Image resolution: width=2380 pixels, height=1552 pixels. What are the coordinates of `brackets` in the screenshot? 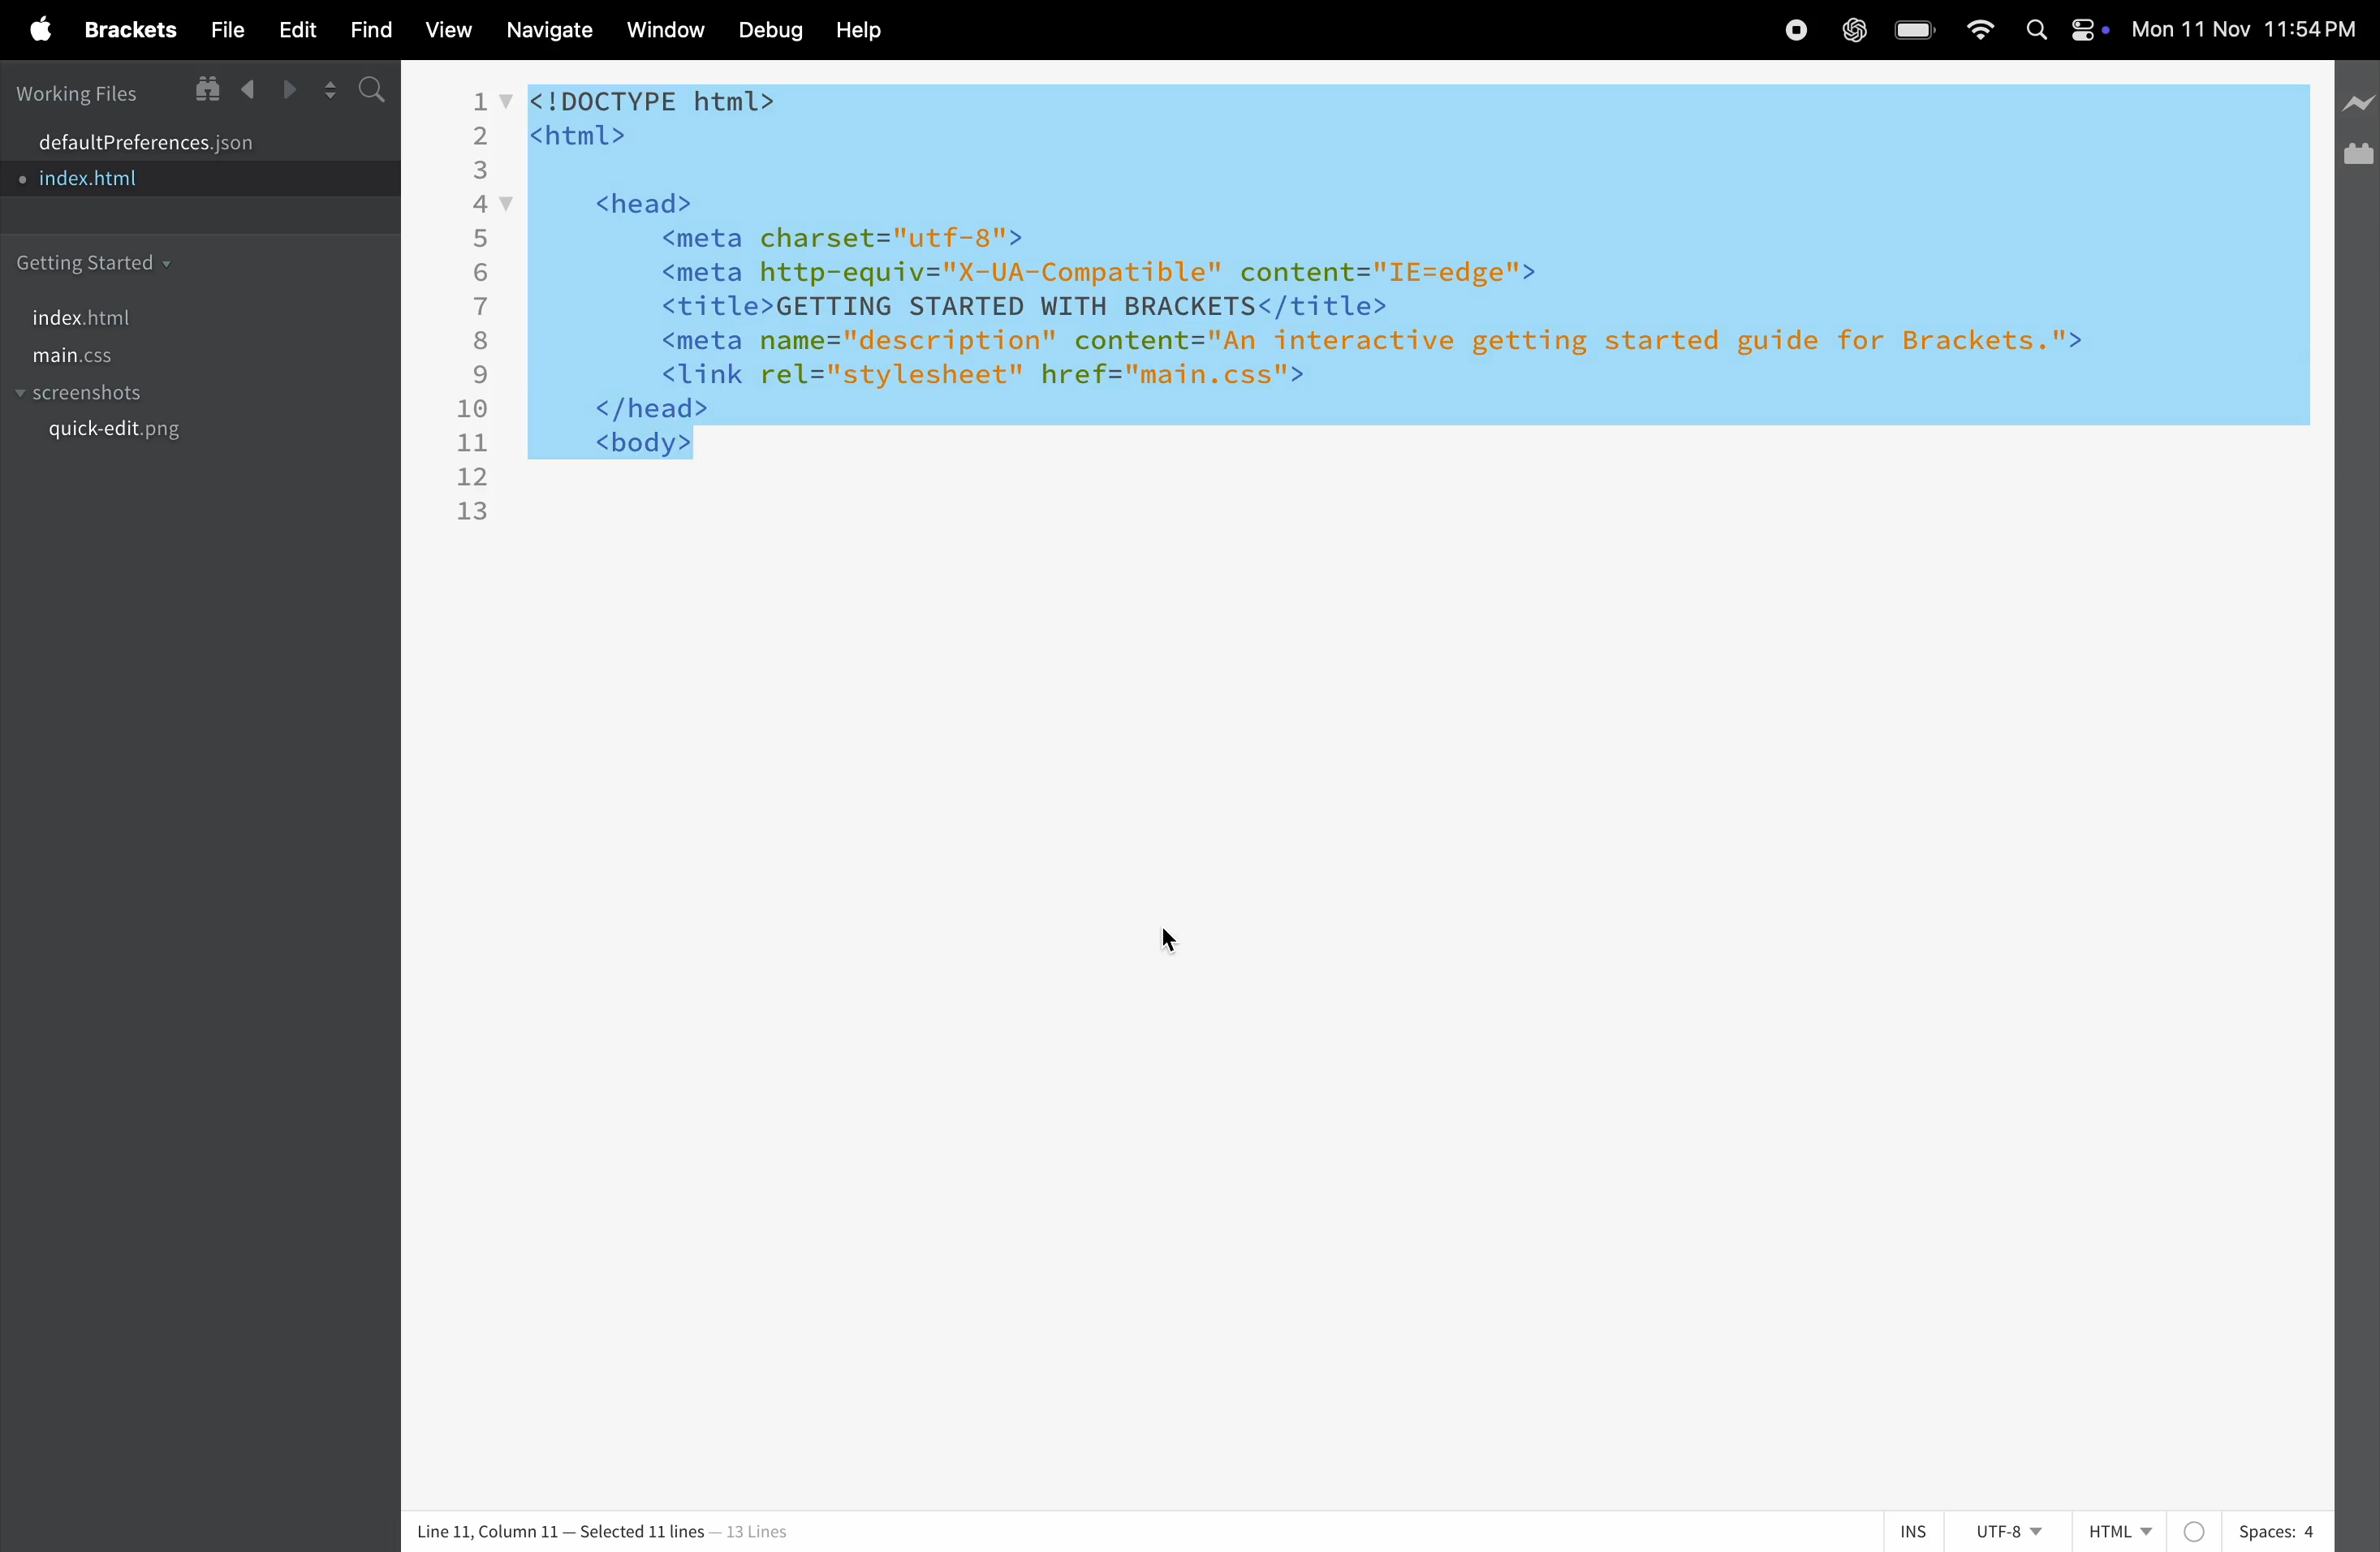 It's located at (125, 28).